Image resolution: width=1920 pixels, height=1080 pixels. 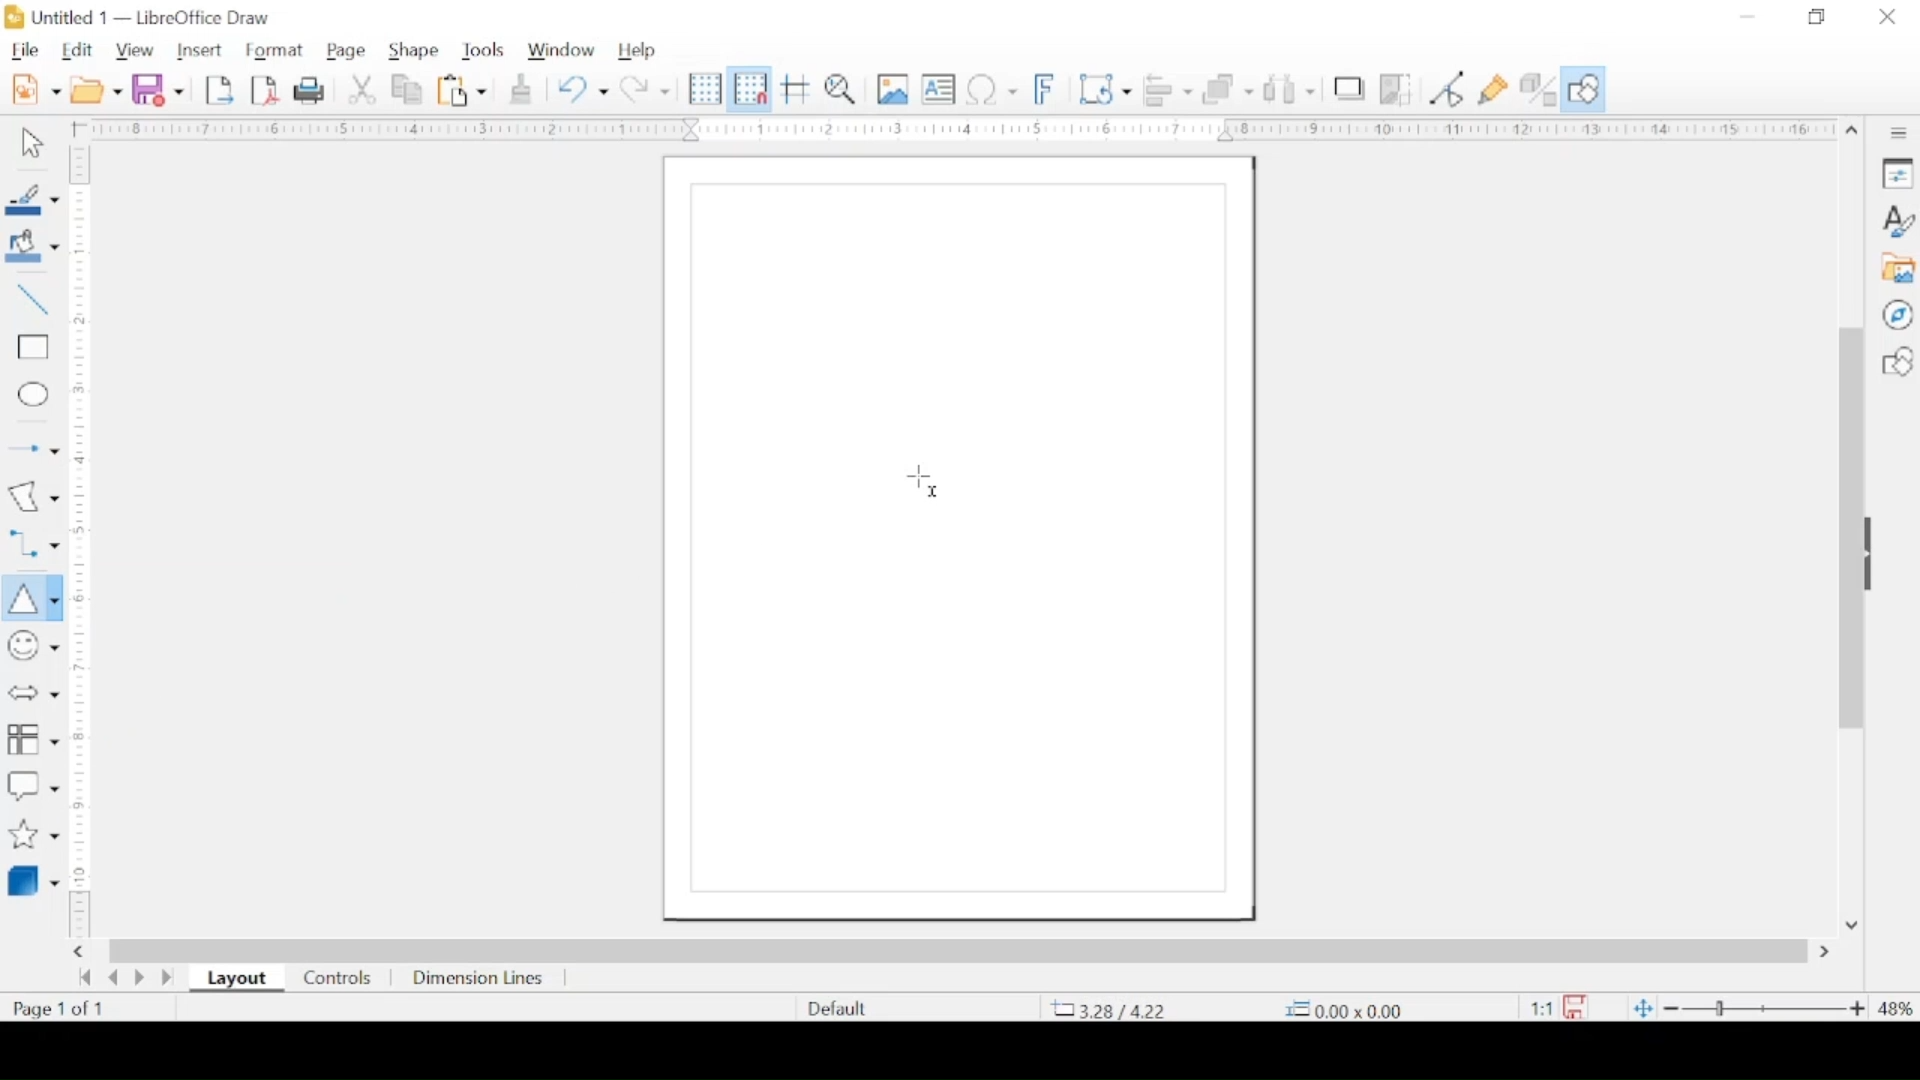 What do you see at coordinates (583, 90) in the screenshot?
I see `undo` at bounding box center [583, 90].